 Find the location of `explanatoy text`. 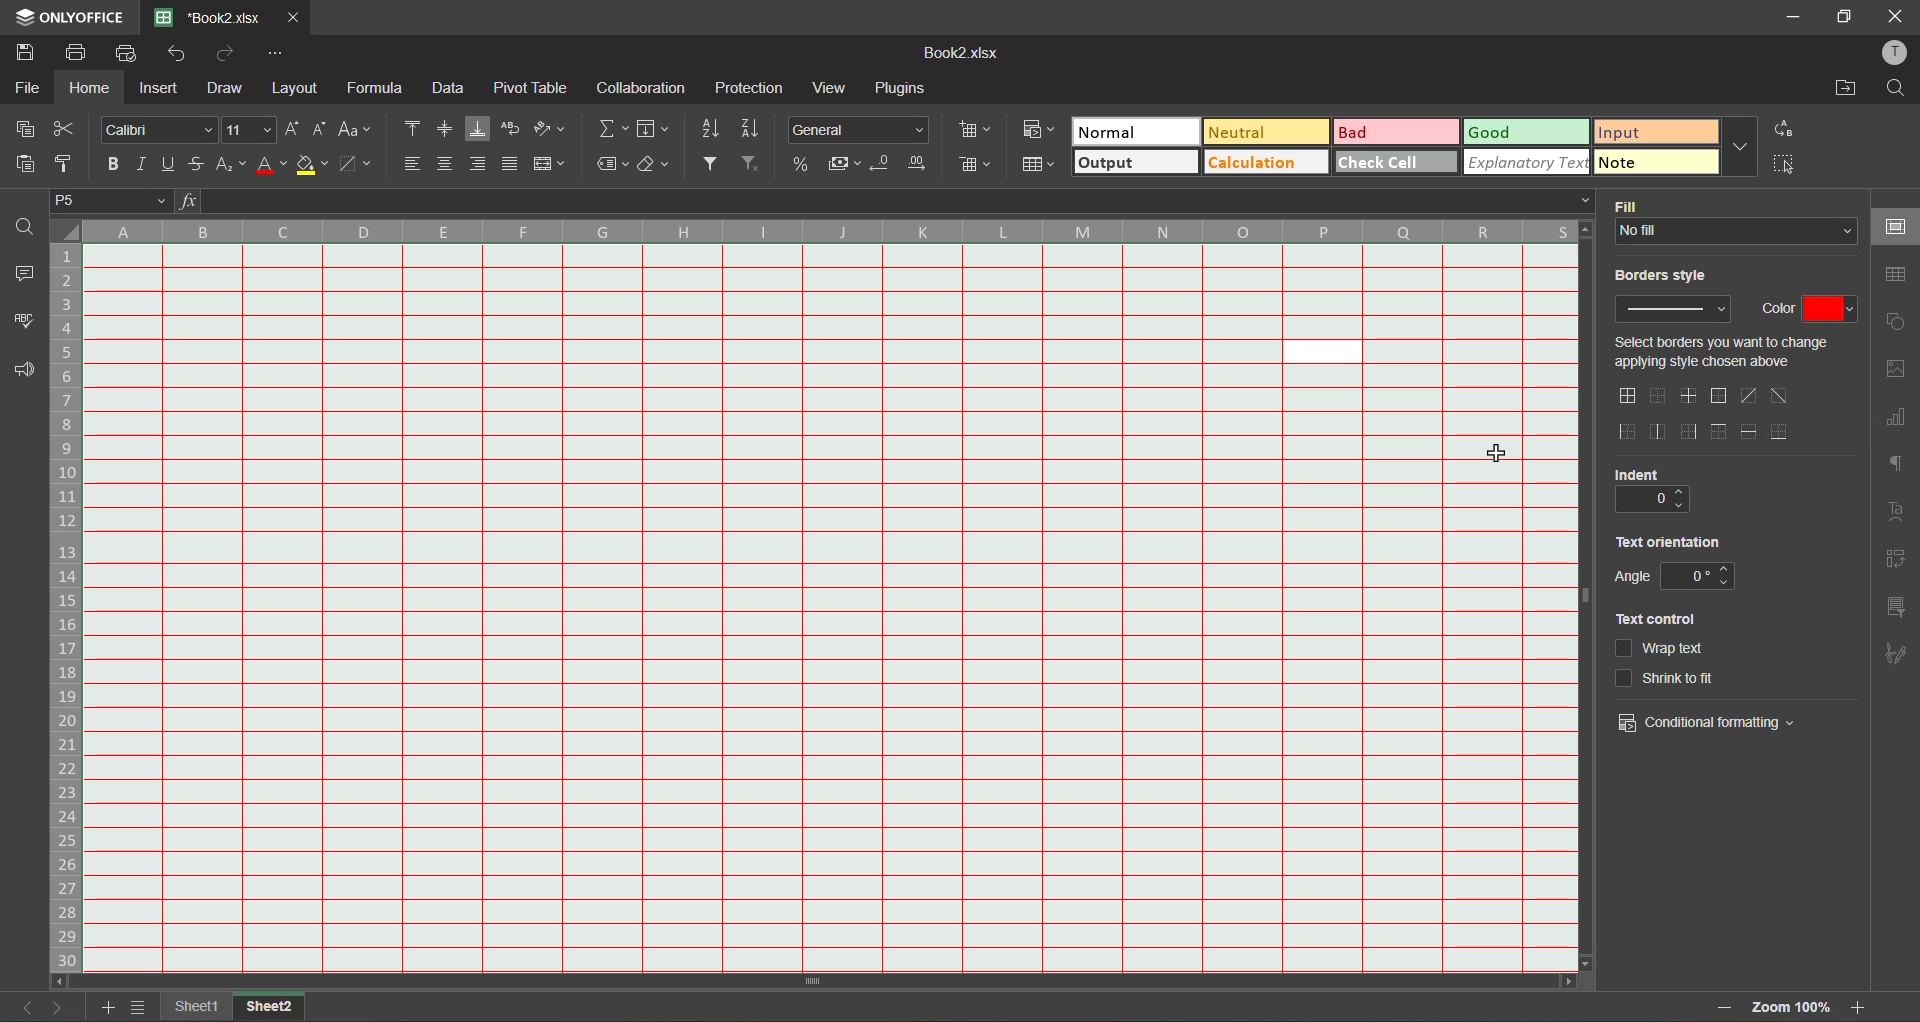

explanatoy text is located at coordinates (1522, 161).